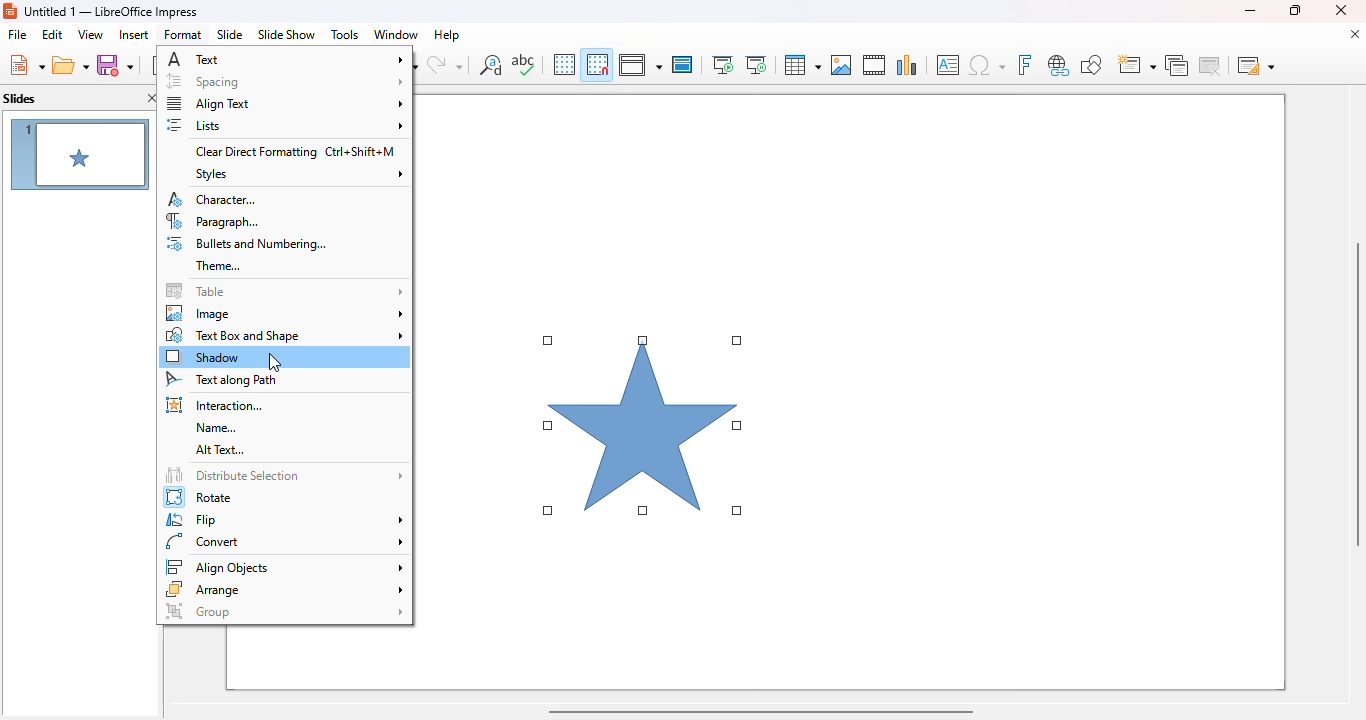  What do you see at coordinates (645, 427) in the screenshot?
I see `shape inserted` at bounding box center [645, 427].